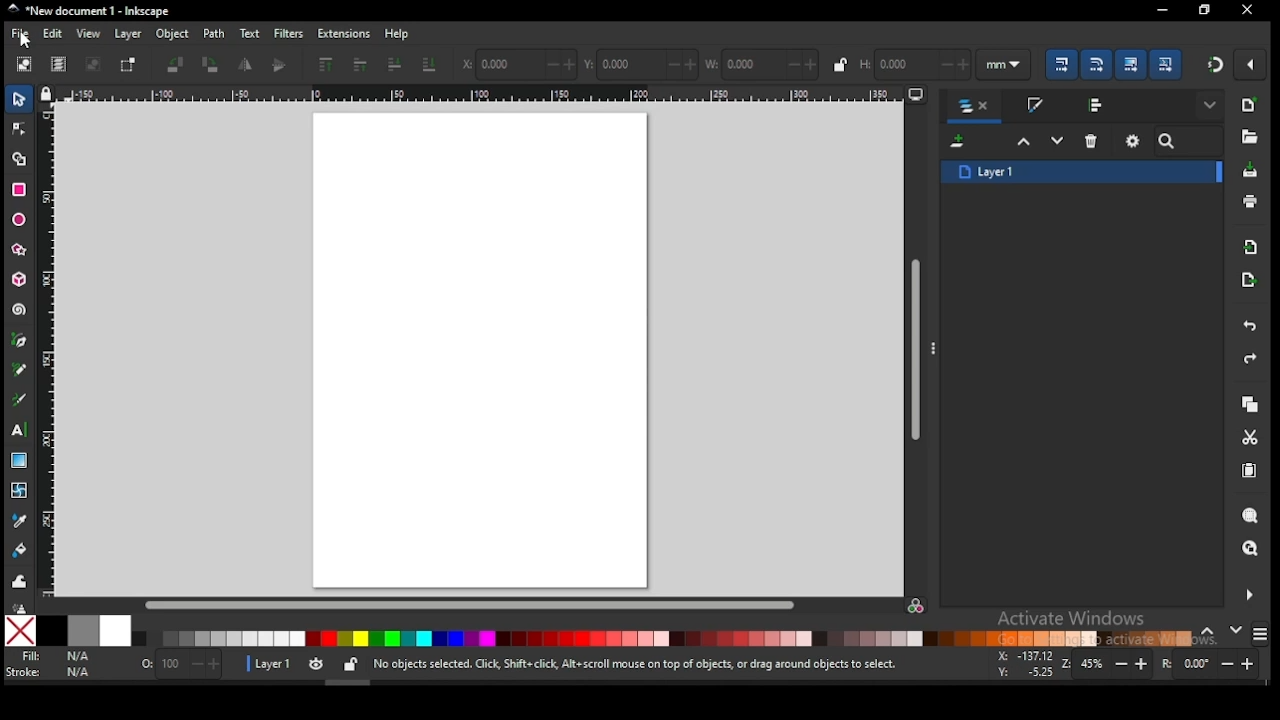  I want to click on redo, so click(1248, 360).